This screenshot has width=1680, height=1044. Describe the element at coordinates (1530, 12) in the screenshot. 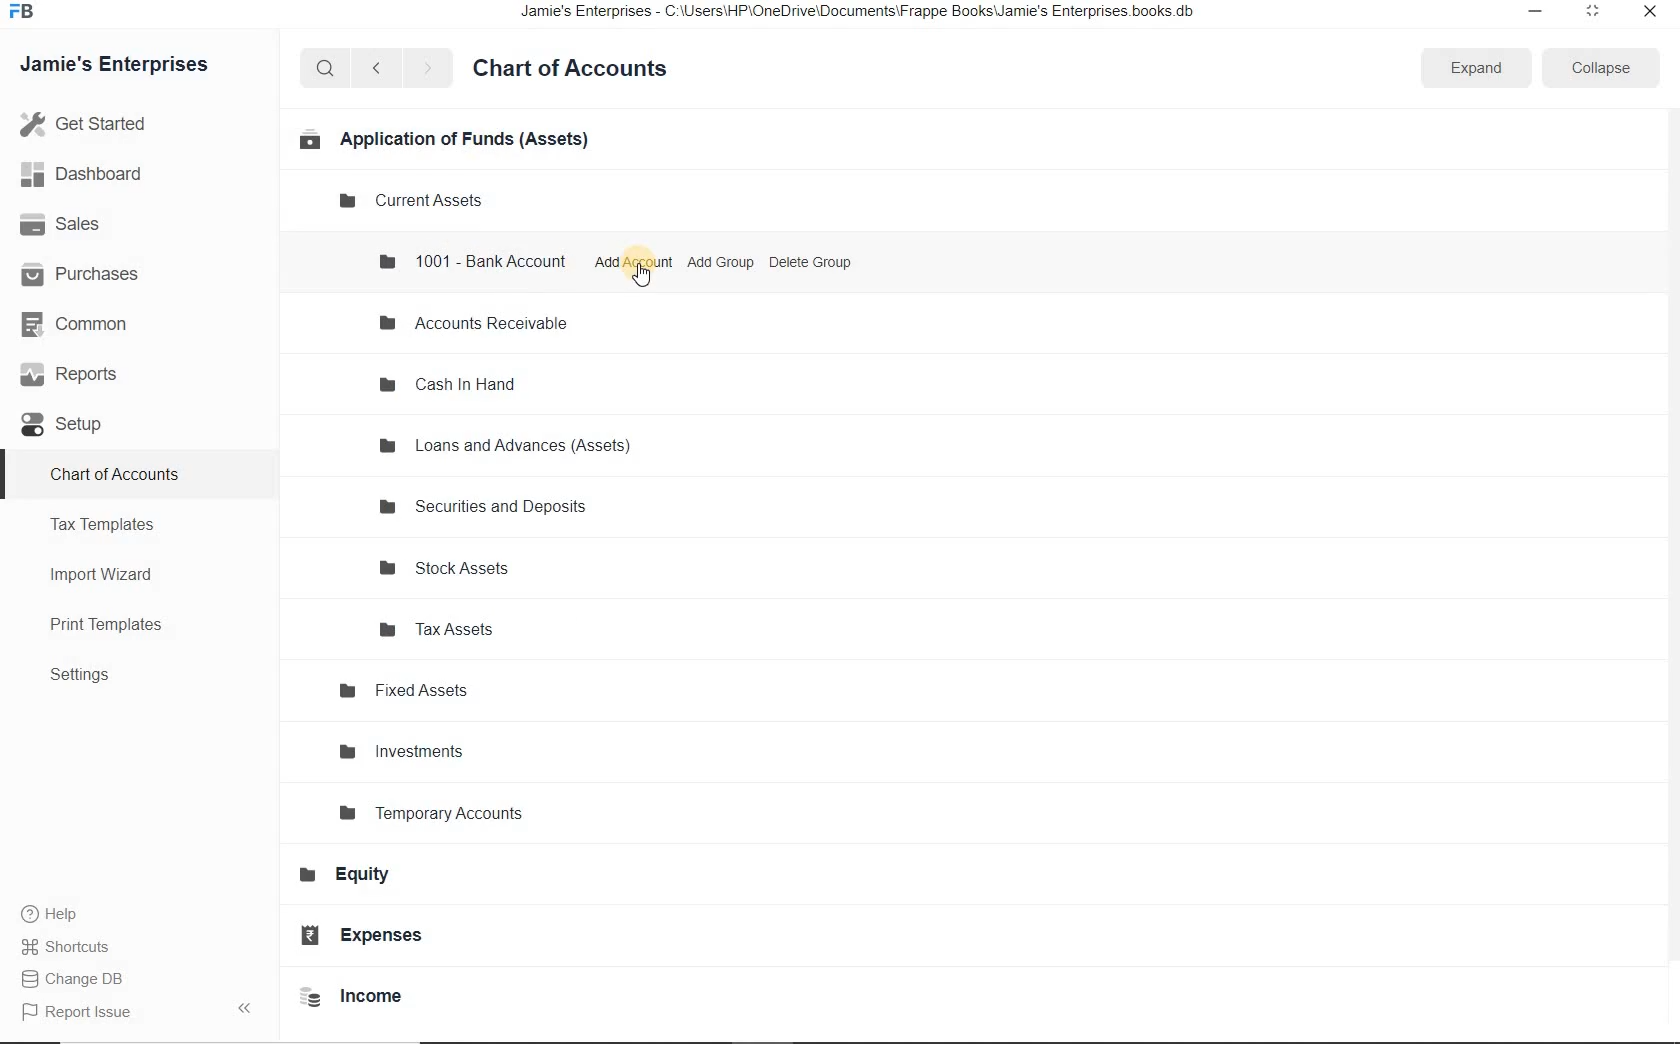

I see `minimize` at that location.